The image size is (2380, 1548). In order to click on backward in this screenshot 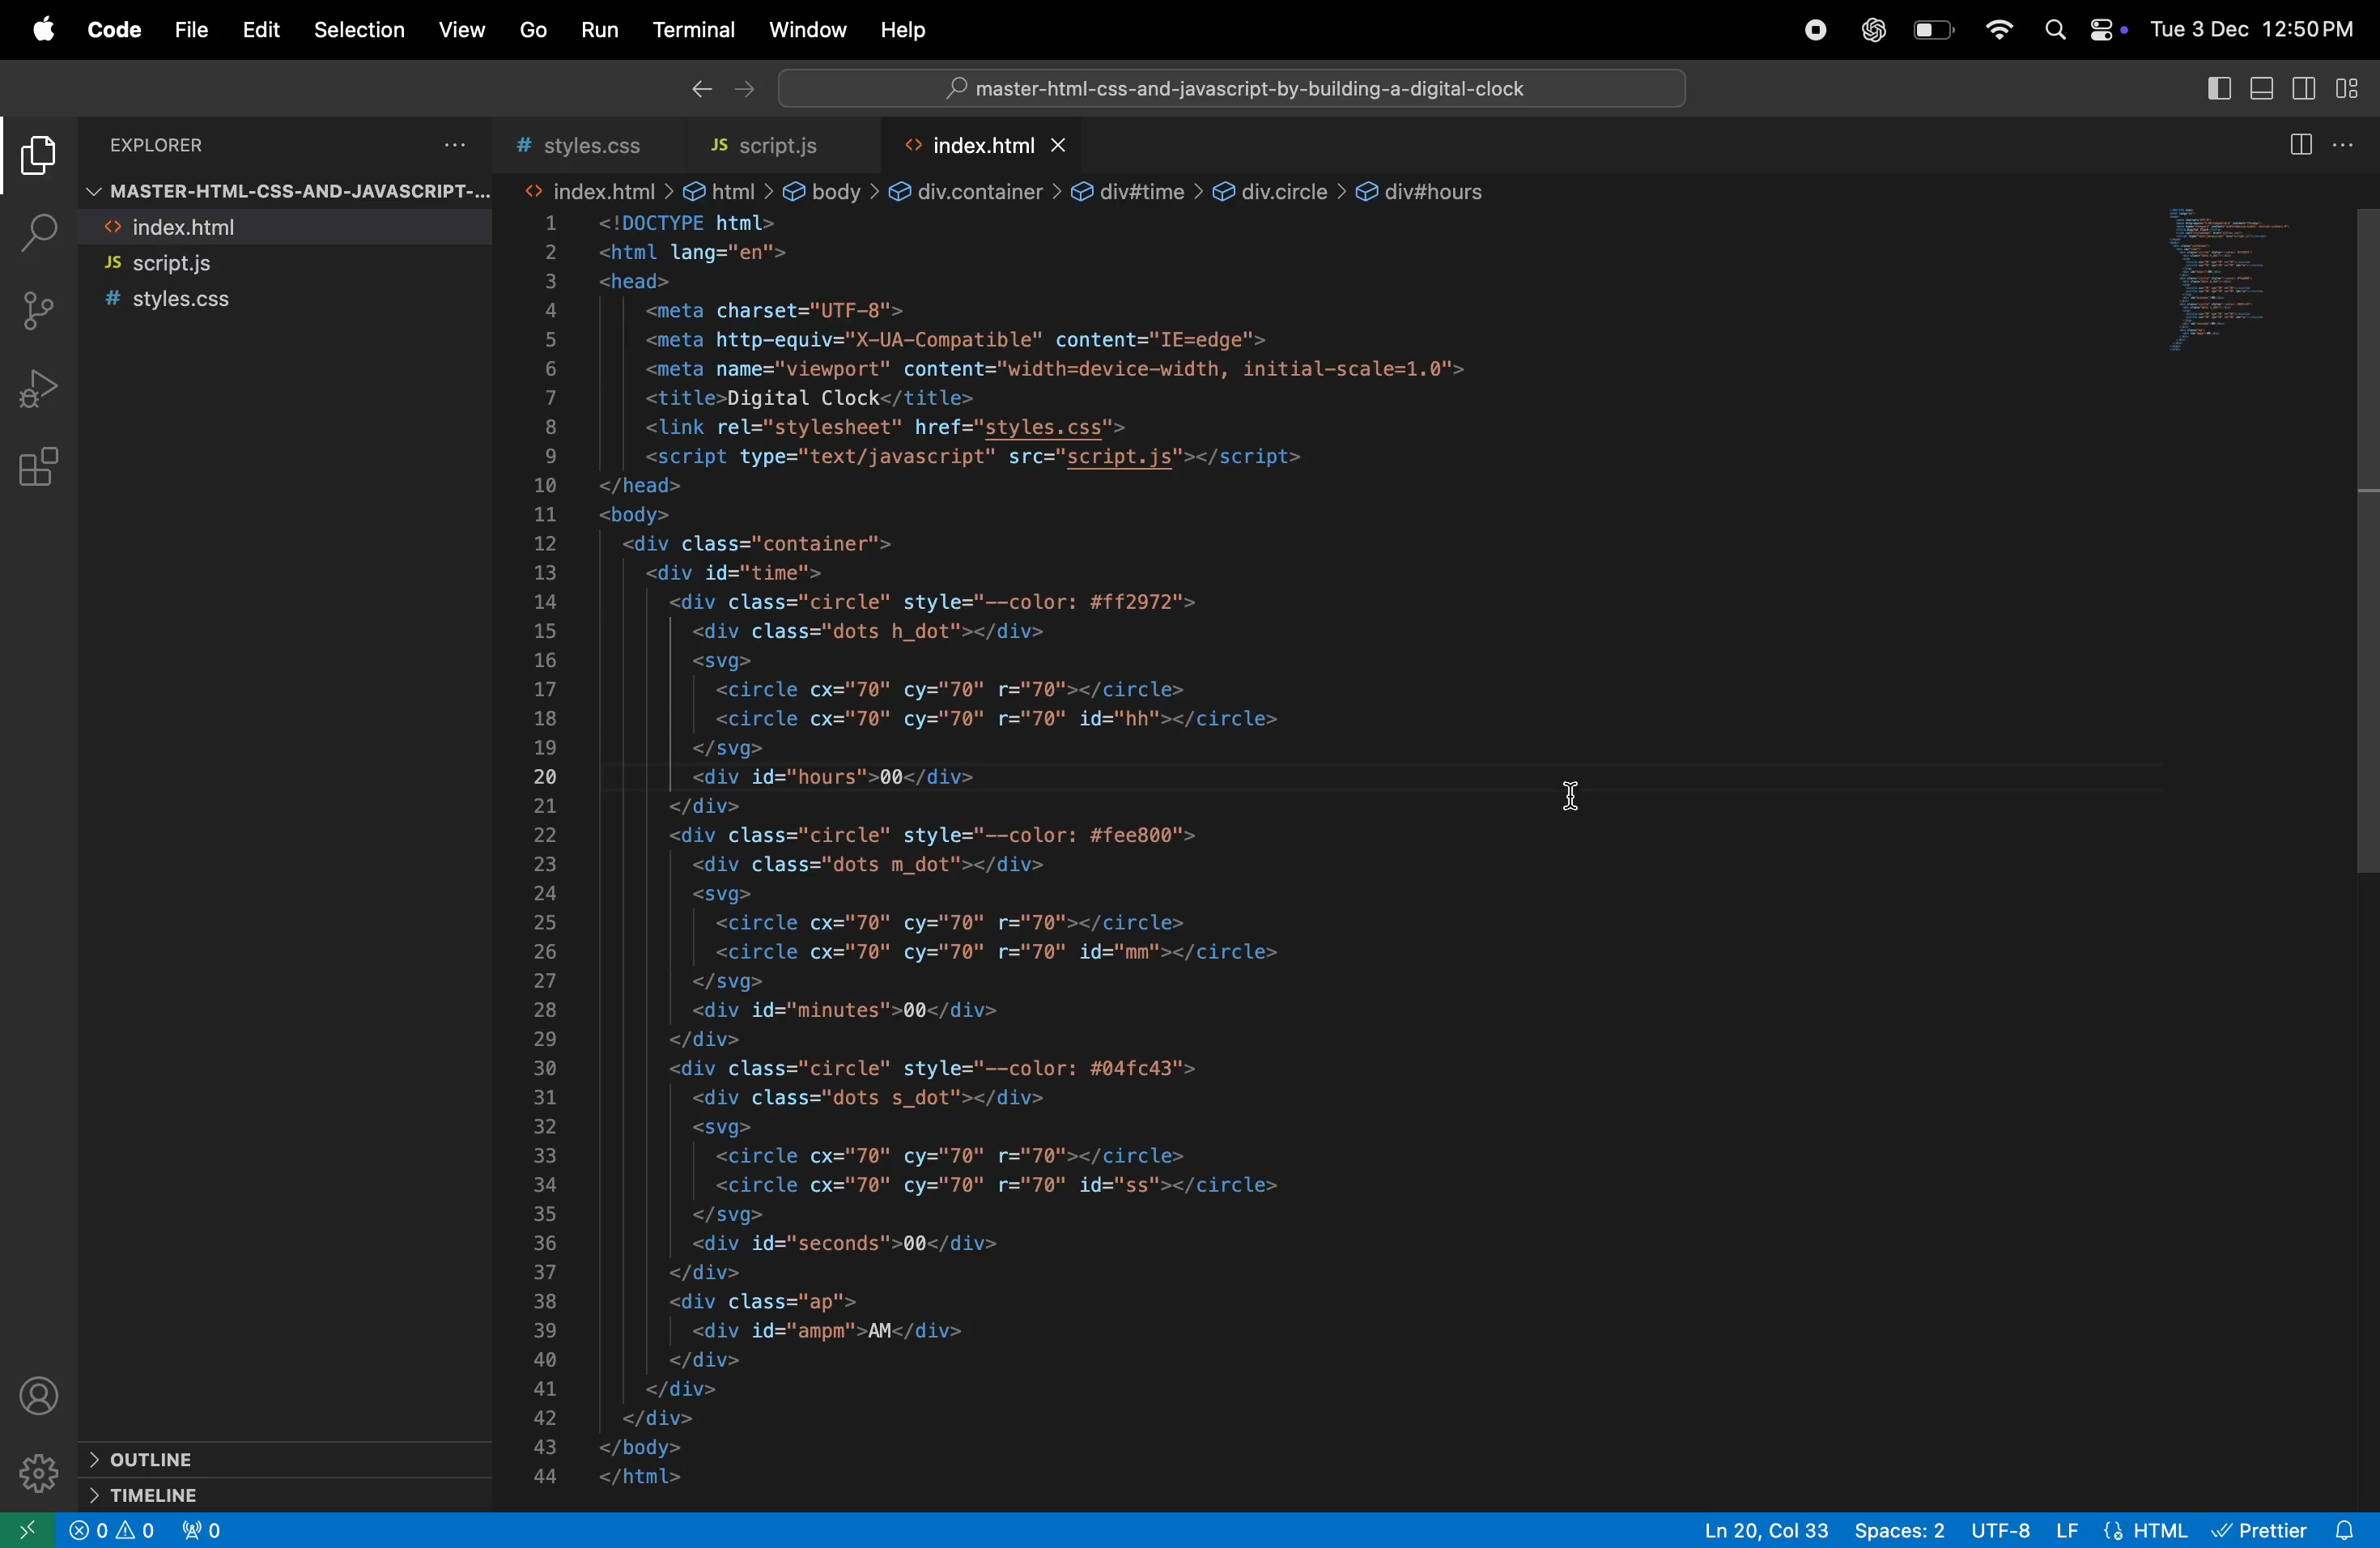, I will do `click(700, 86)`.